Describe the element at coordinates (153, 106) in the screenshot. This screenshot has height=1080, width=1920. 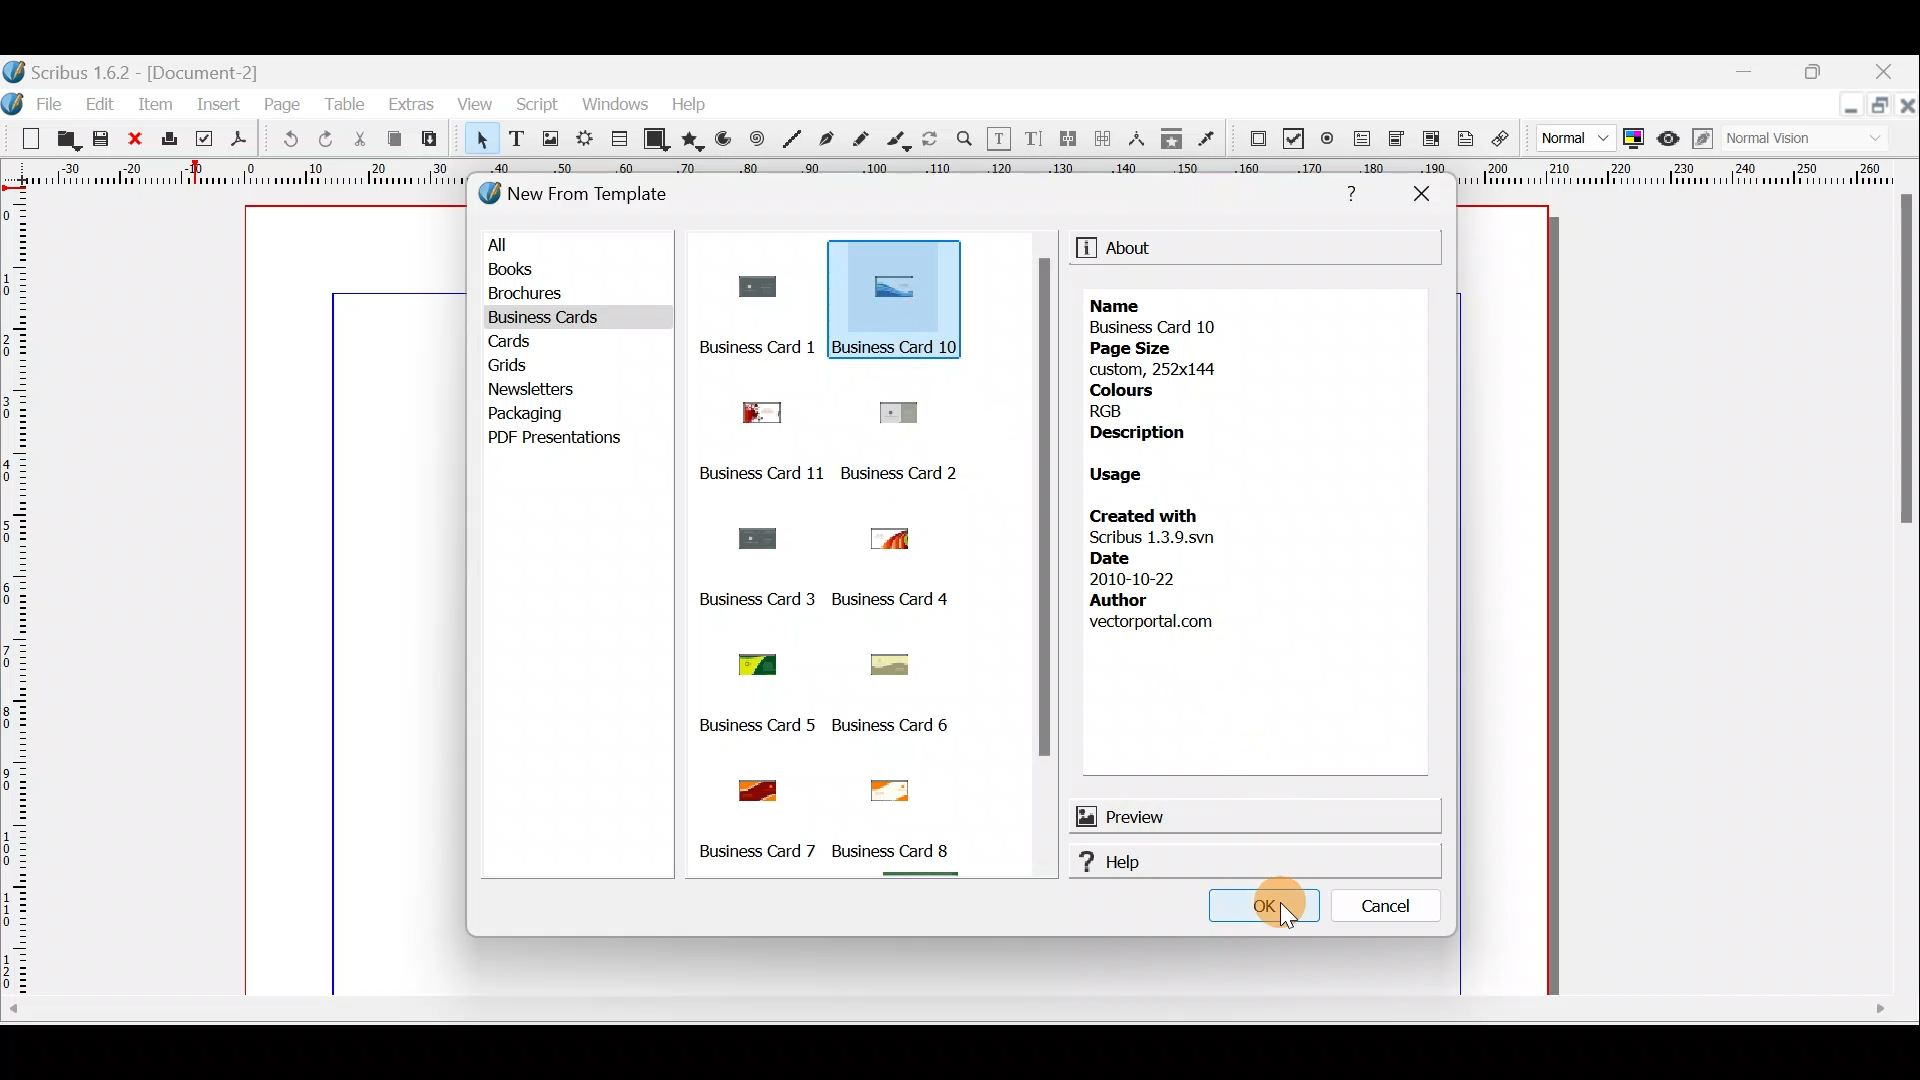
I see `Item` at that location.